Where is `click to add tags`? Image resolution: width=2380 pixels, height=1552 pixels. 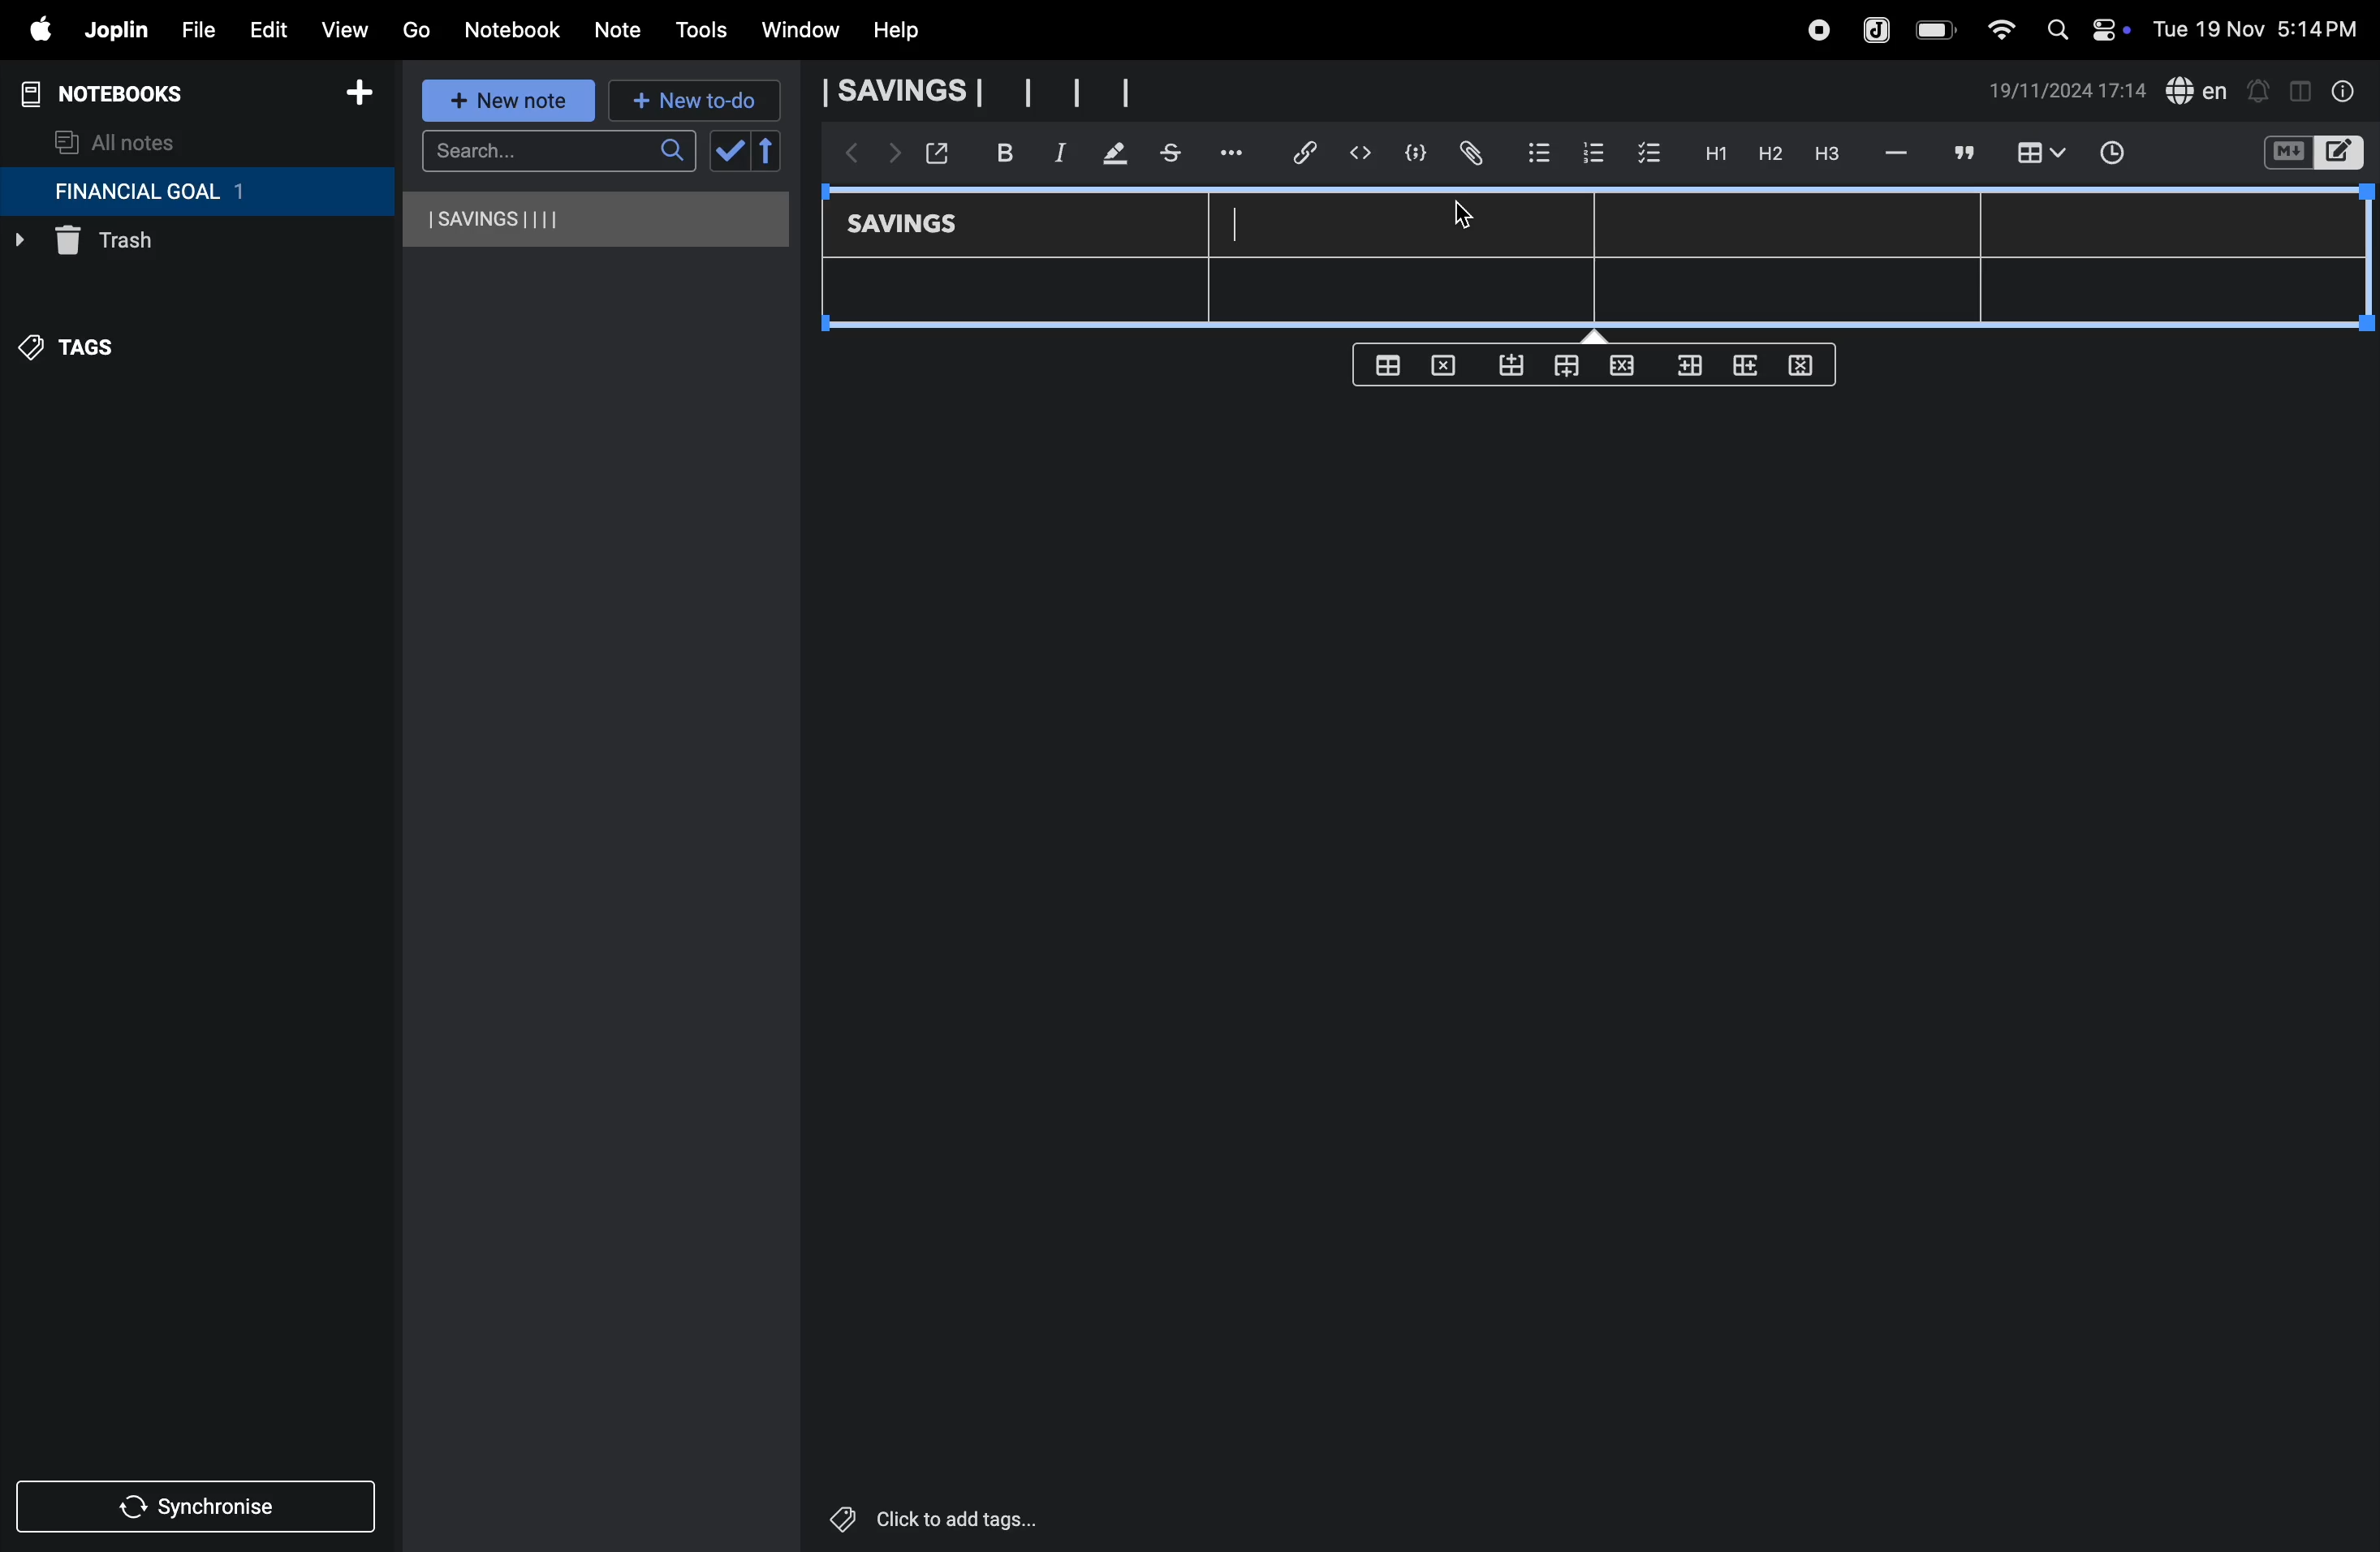 click to add tags is located at coordinates (984, 1517).